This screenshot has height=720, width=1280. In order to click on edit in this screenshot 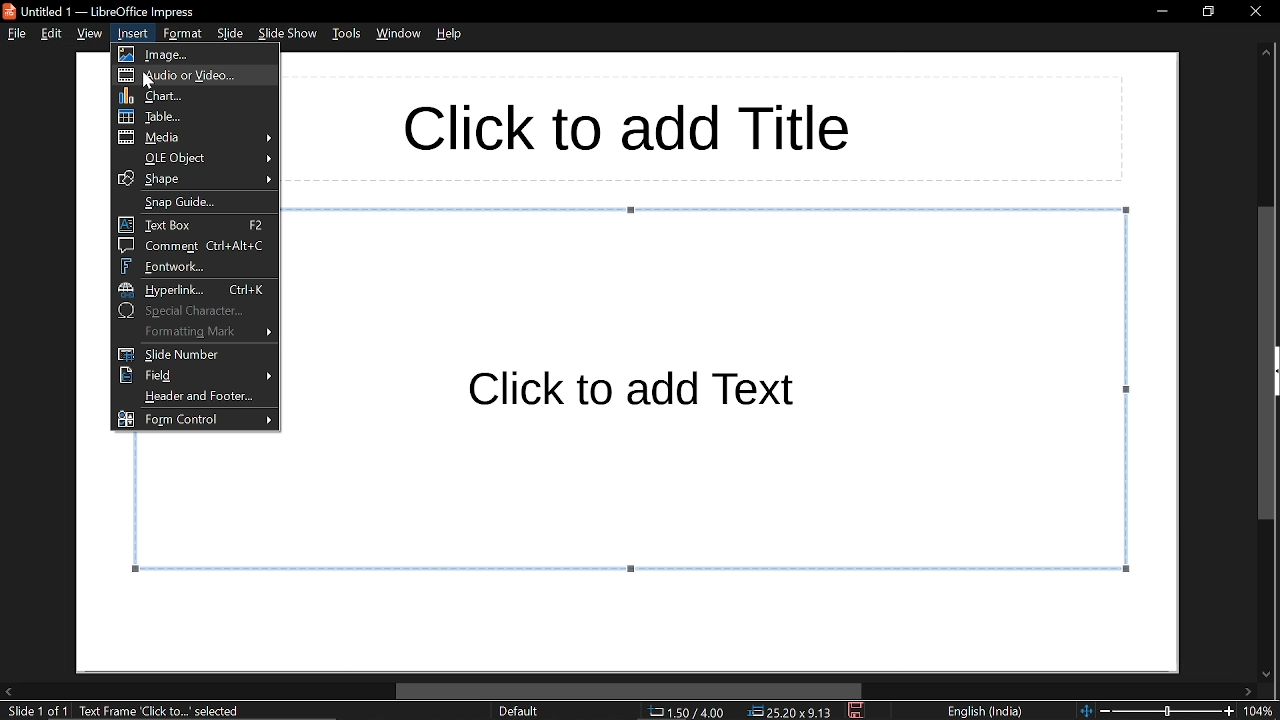, I will do `click(52, 33)`.